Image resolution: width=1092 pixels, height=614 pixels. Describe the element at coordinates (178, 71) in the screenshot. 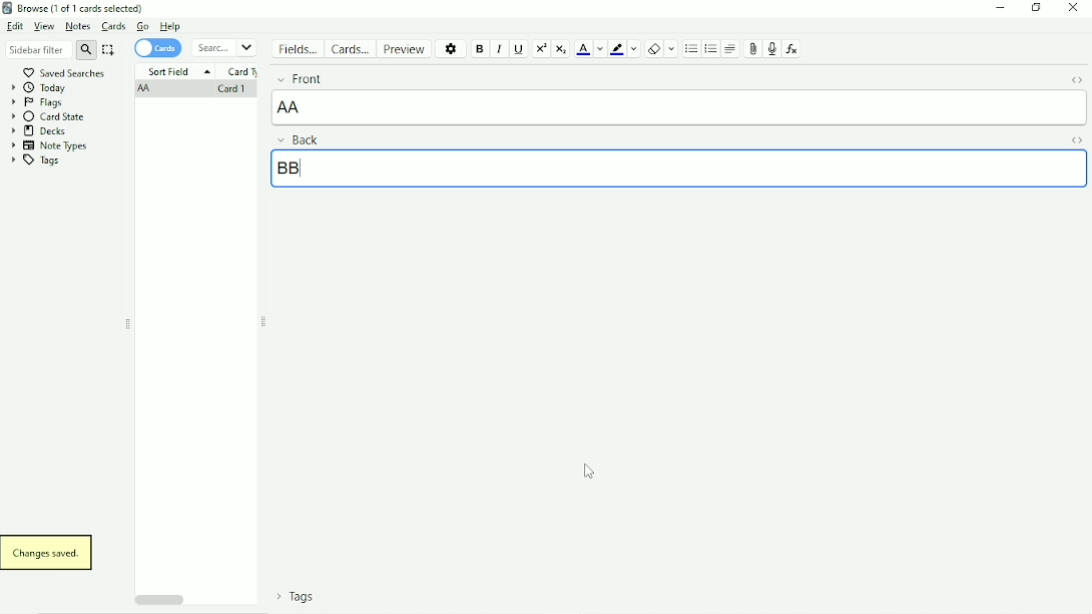

I see `Sort Field` at that location.